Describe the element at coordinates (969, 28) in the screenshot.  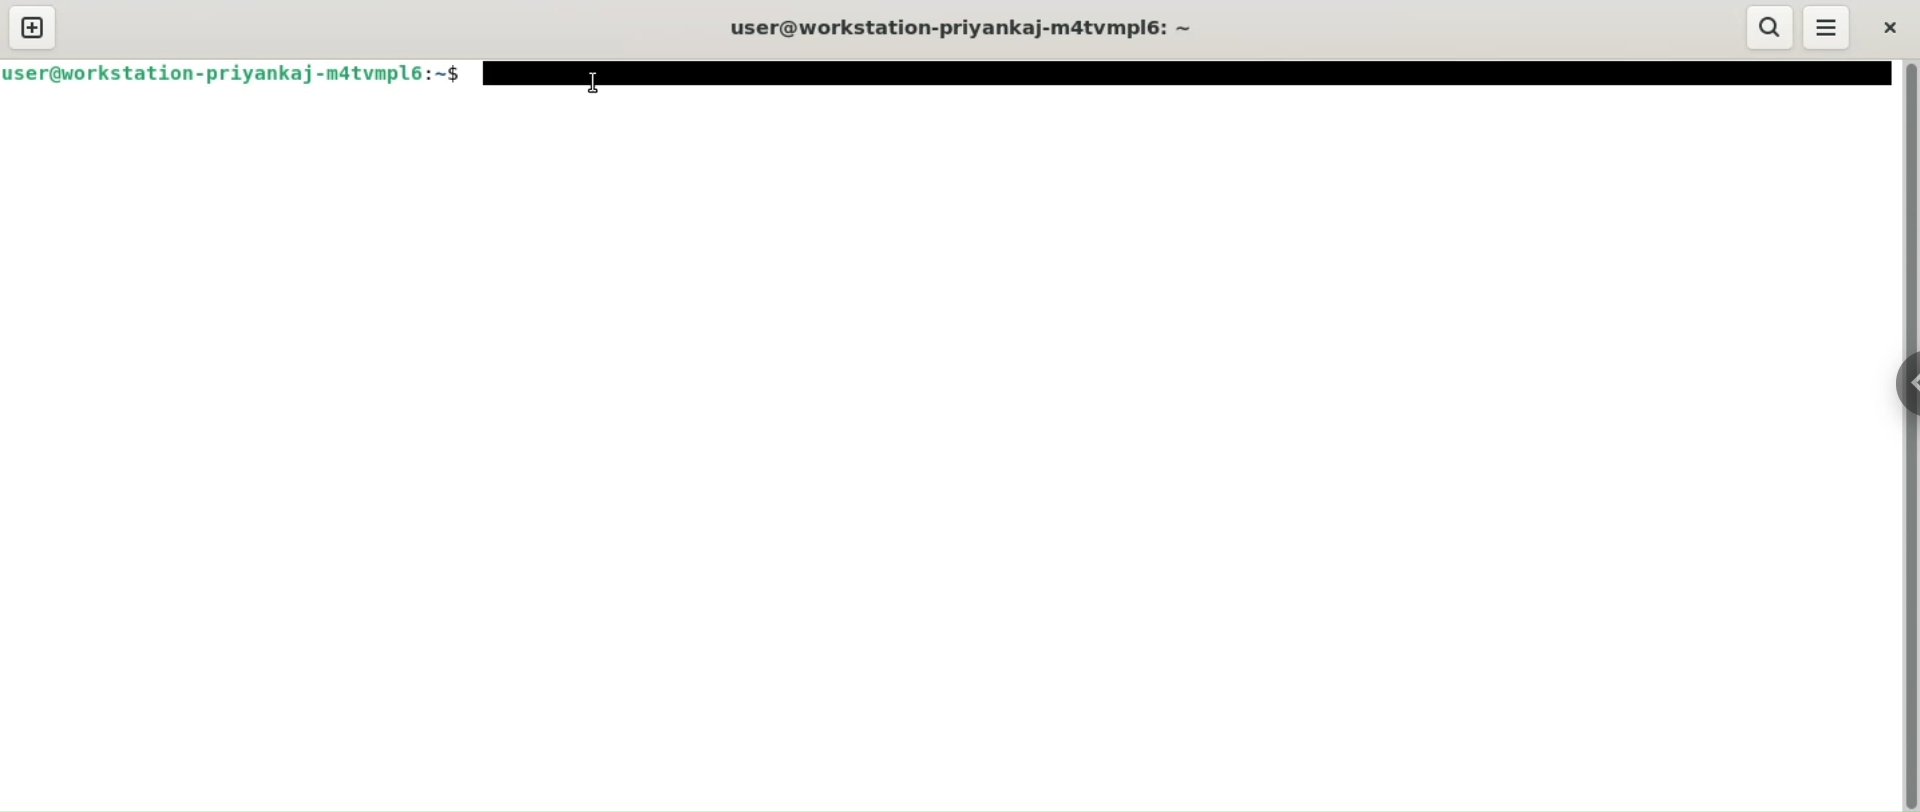
I see `user@workstation-priyankaj-m4atvmpl6:~` at that location.